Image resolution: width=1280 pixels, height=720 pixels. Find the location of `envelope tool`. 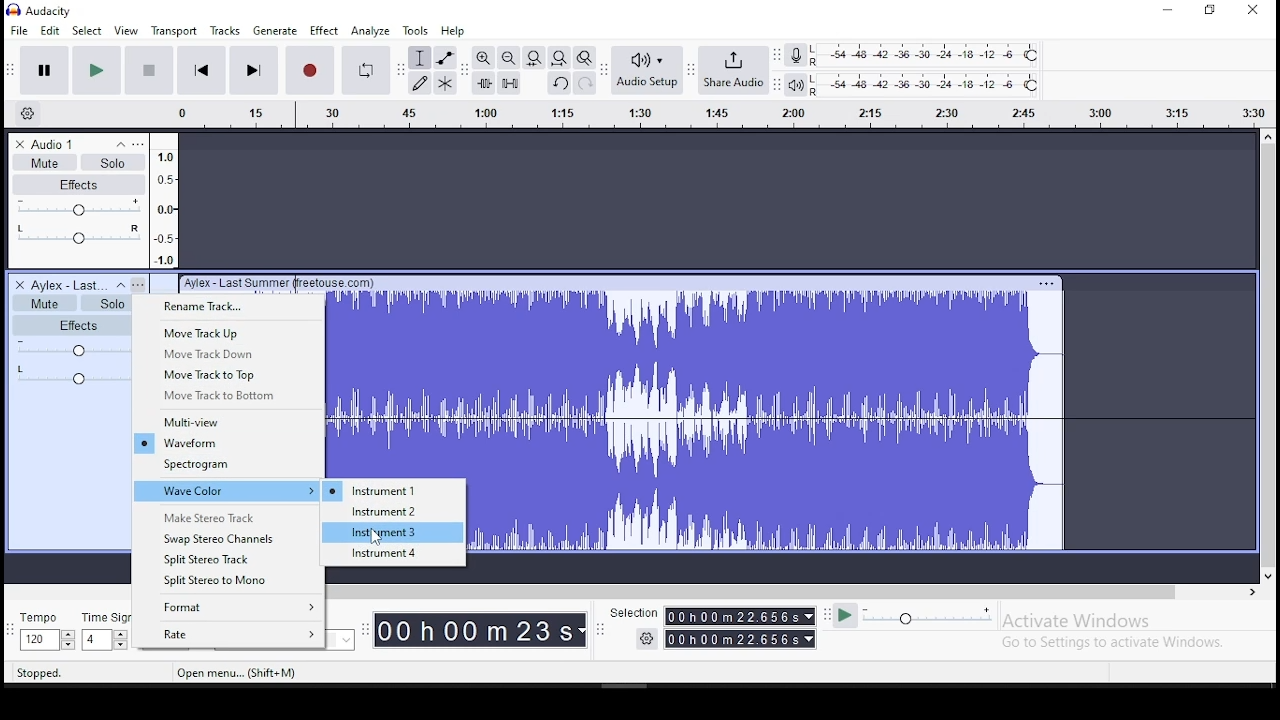

envelope tool is located at coordinates (444, 58).